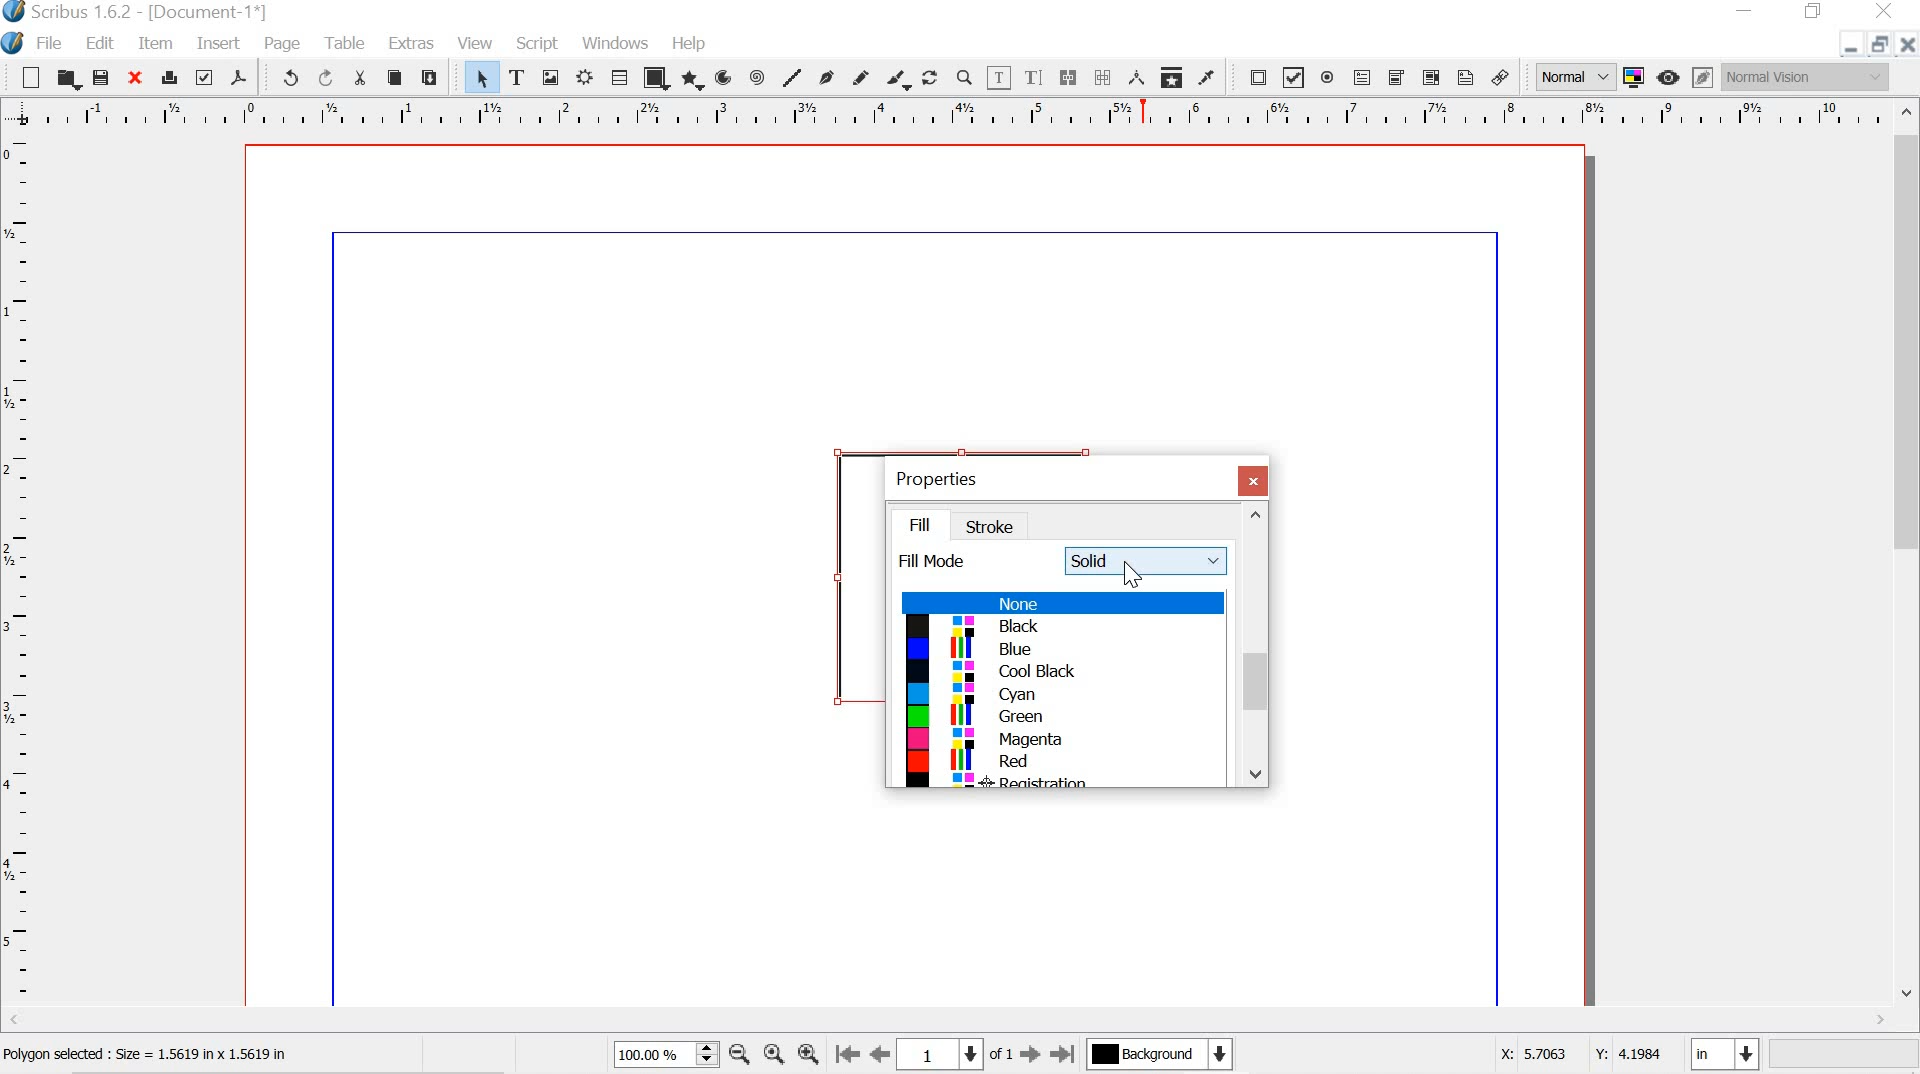 The width and height of the screenshot is (1920, 1074). I want to click on minimize, so click(1747, 12).